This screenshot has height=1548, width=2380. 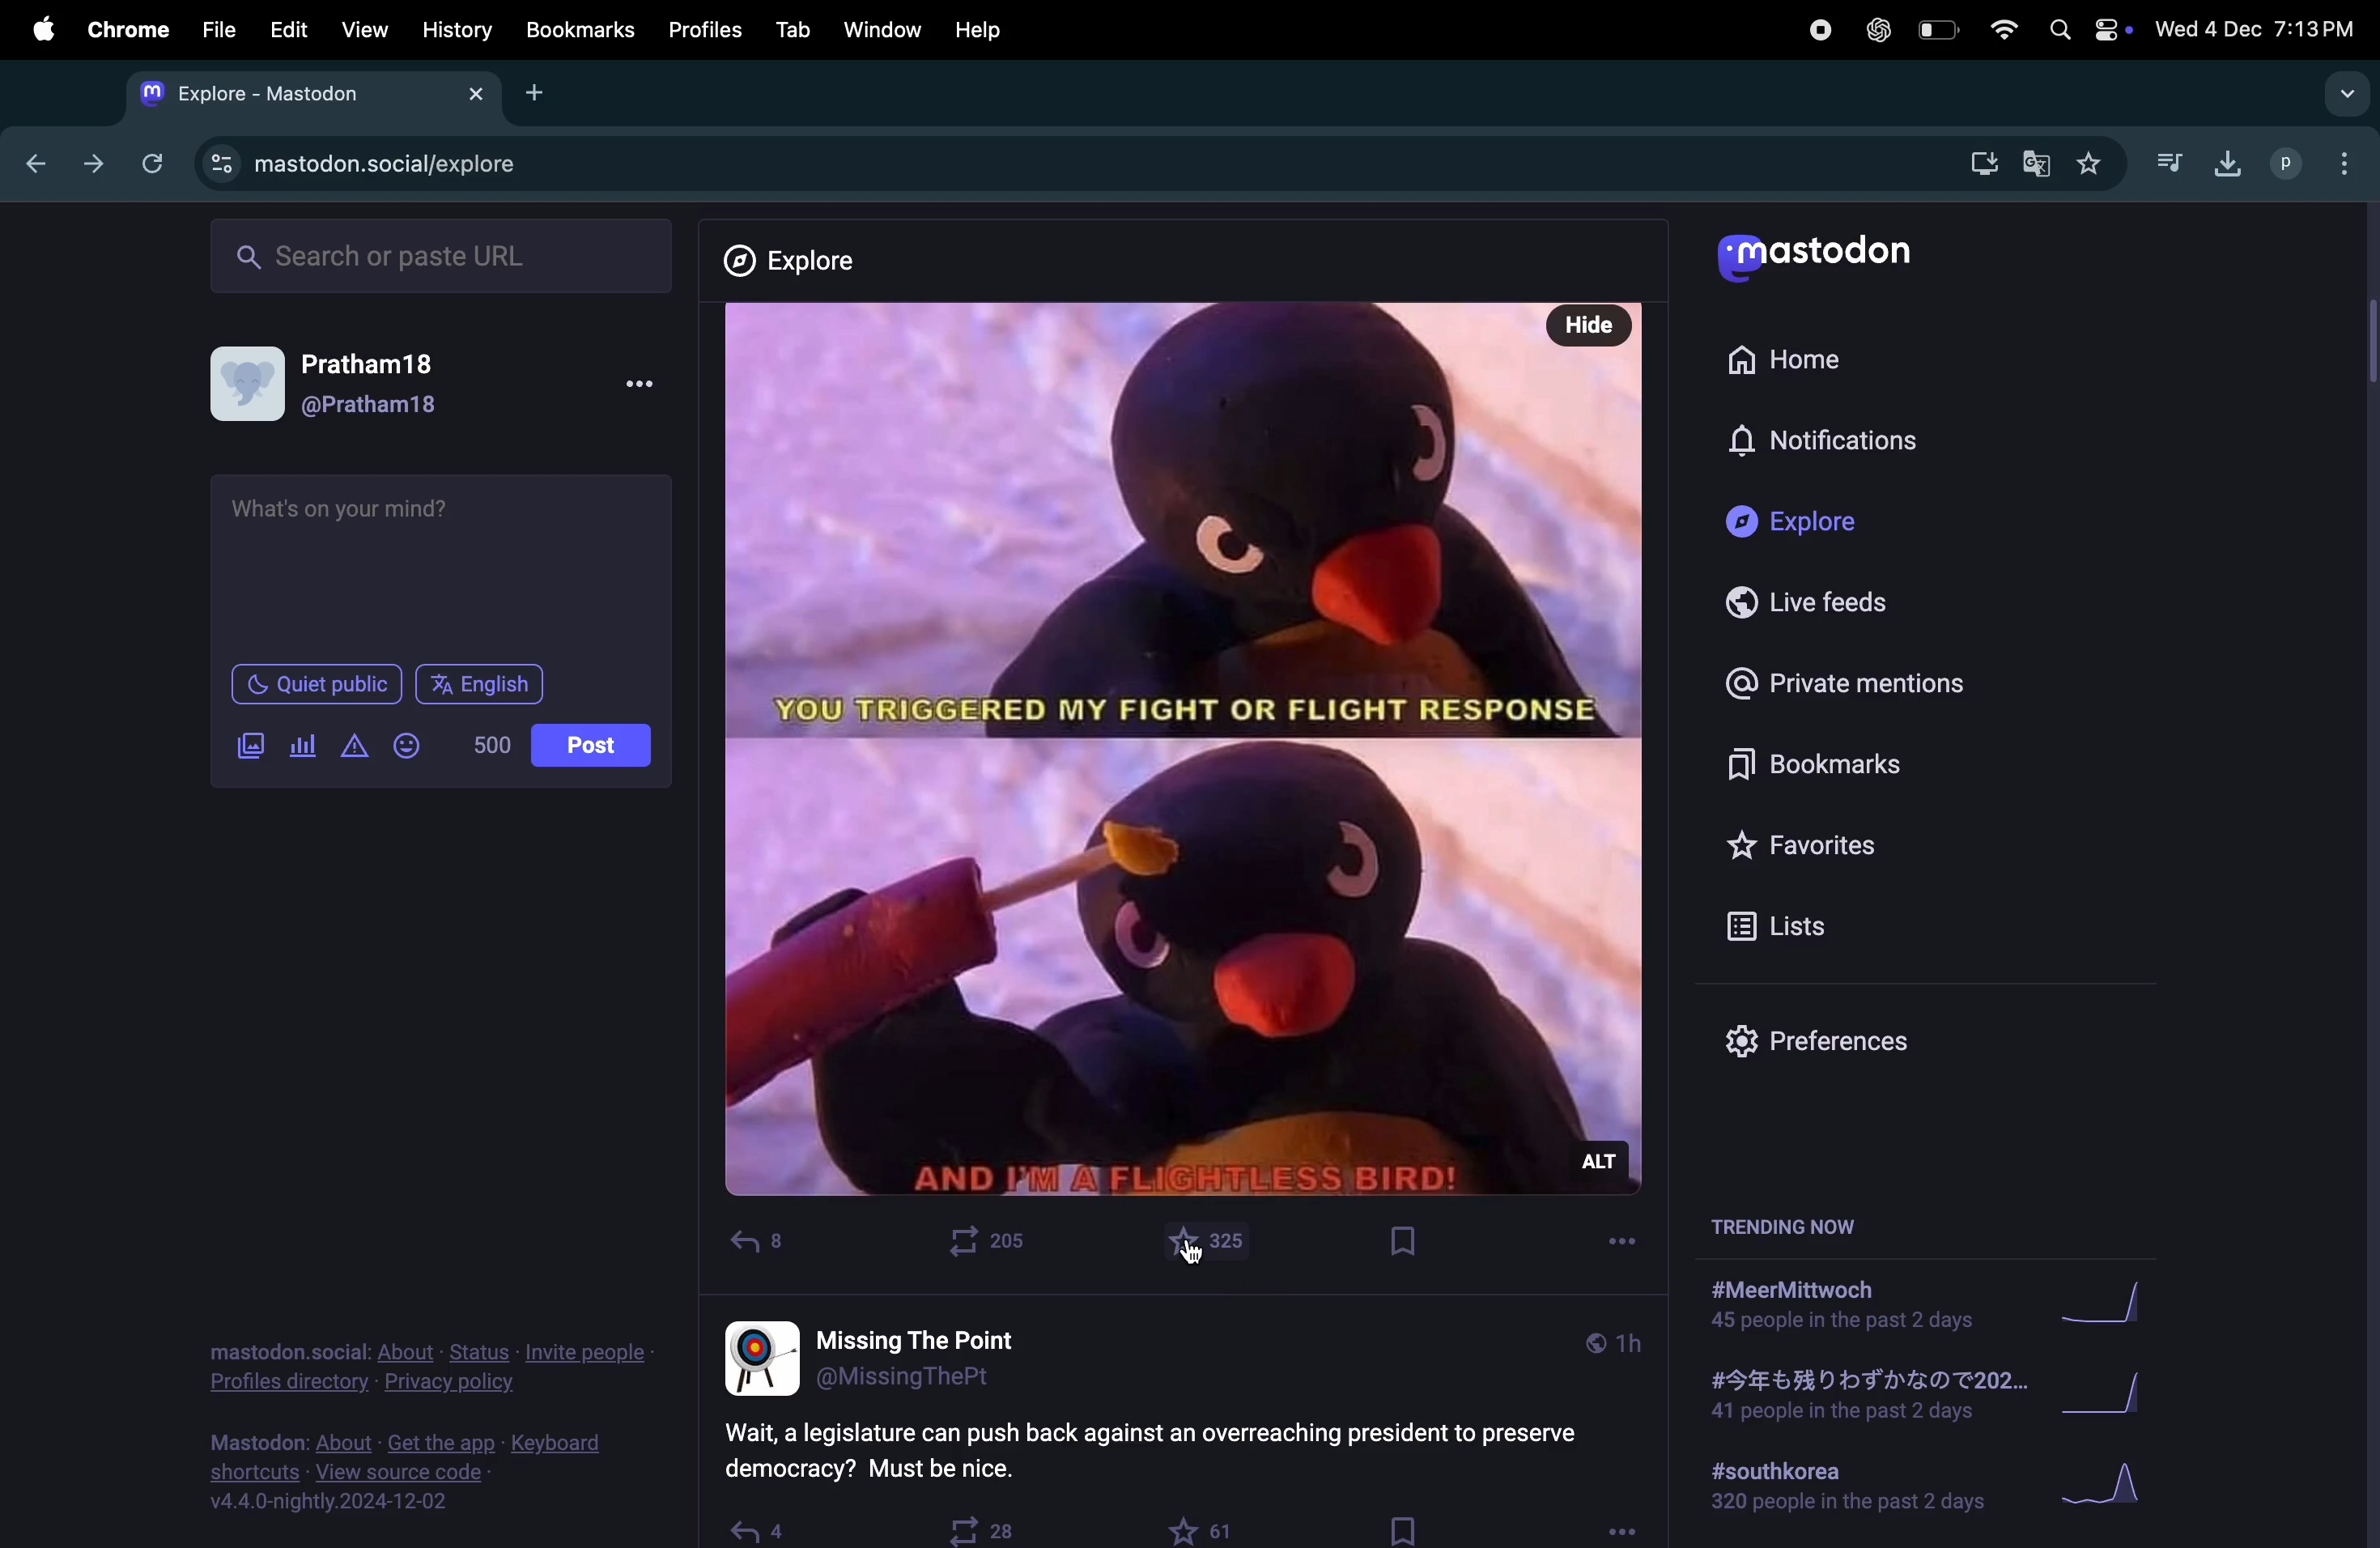 I want to click on apple menu, so click(x=44, y=35).